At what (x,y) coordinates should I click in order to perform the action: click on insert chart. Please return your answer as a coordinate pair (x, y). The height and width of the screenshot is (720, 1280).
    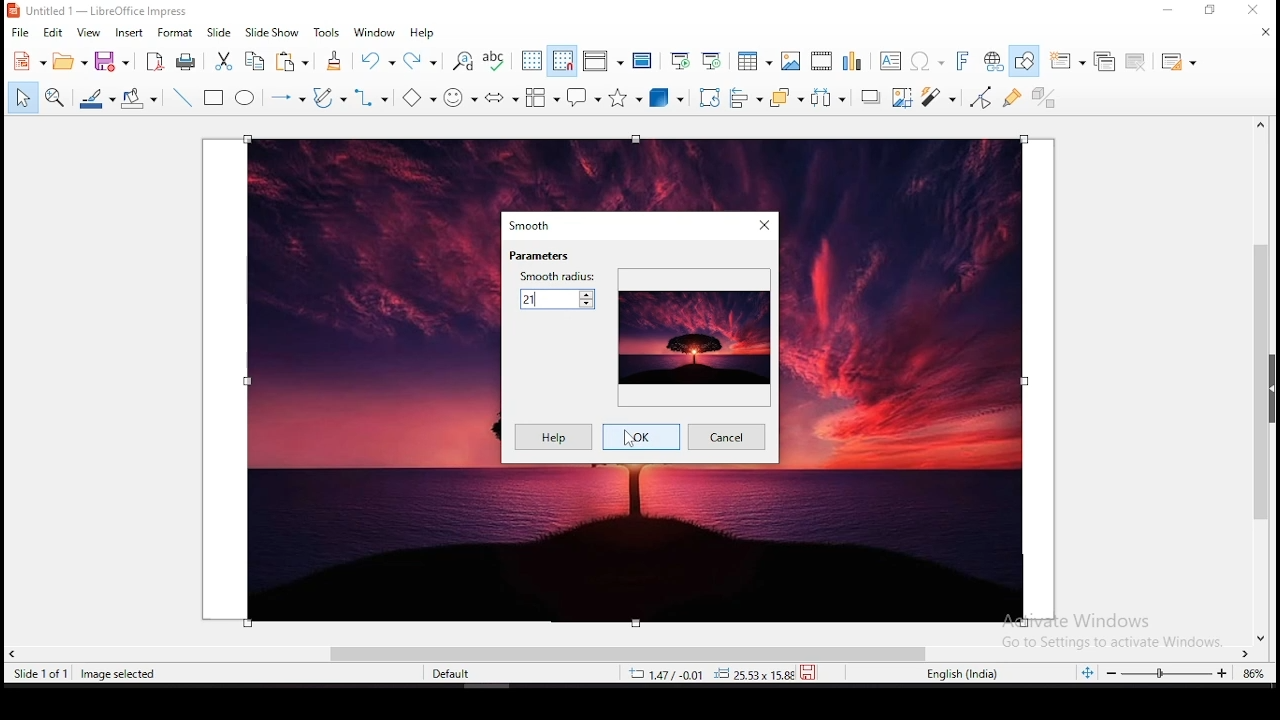
    Looking at the image, I should click on (851, 62).